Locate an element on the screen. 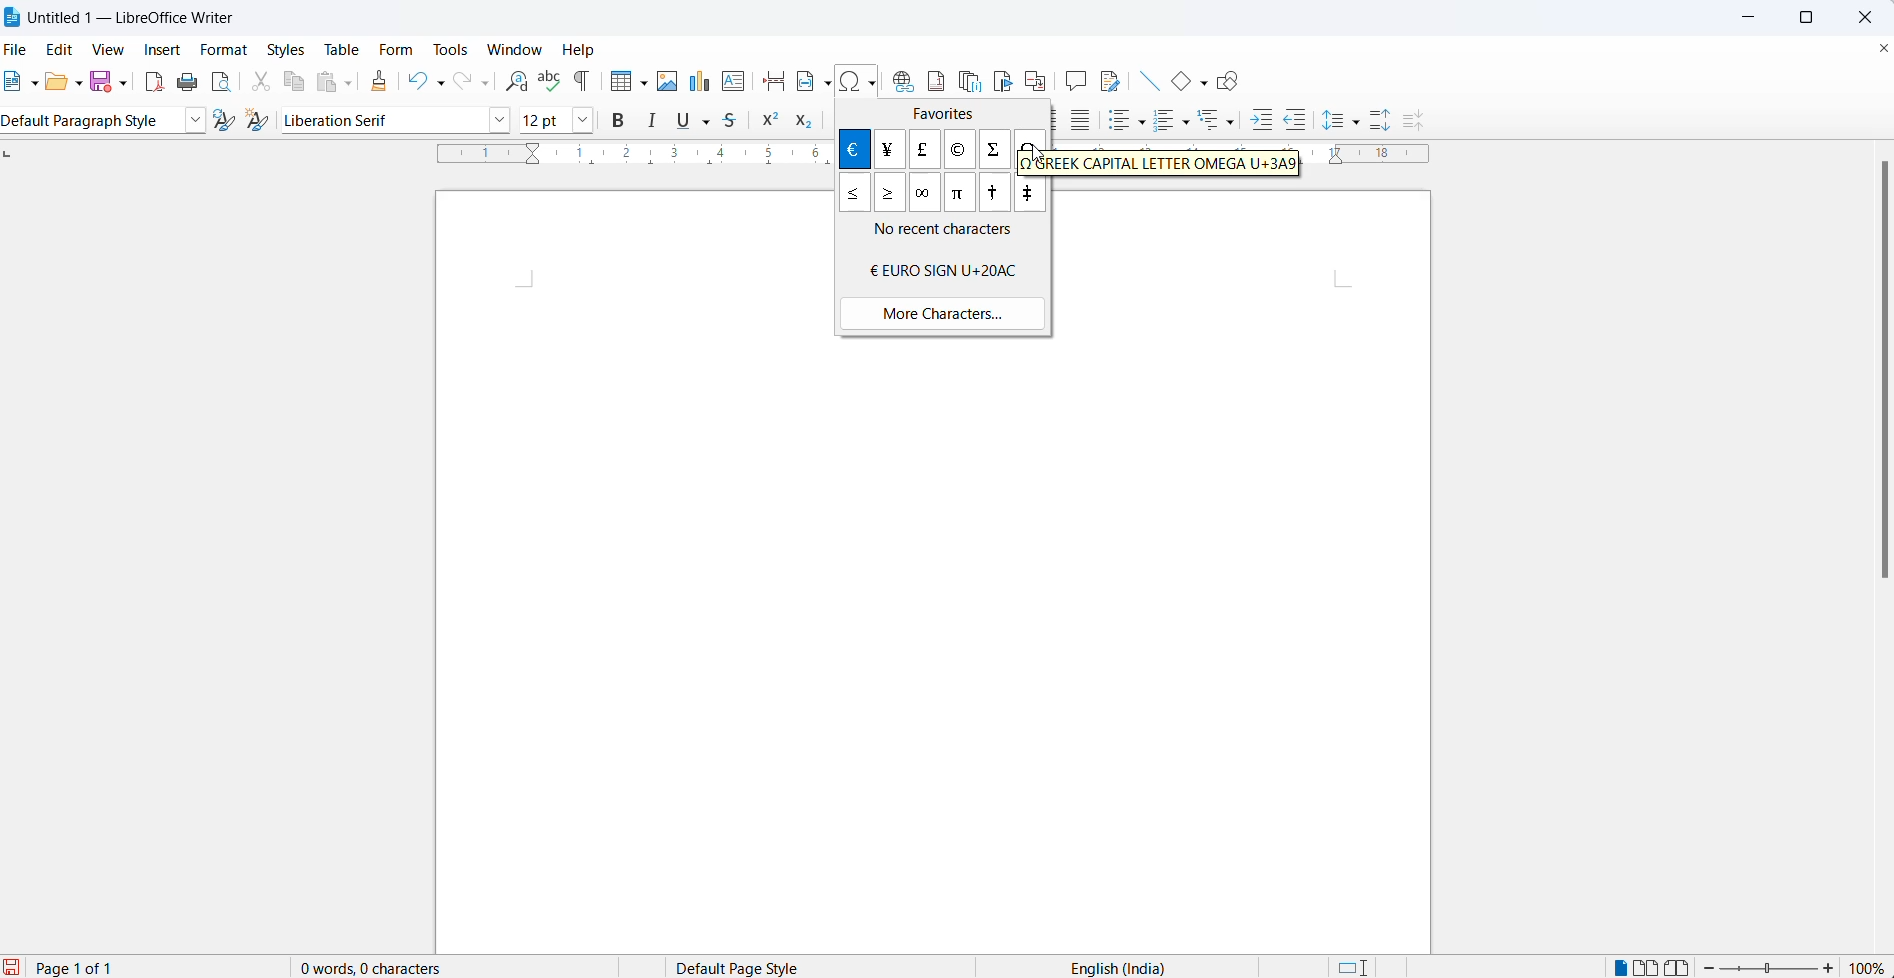  Untitled 1 — LibreOffice Writer is located at coordinates (138, 17).